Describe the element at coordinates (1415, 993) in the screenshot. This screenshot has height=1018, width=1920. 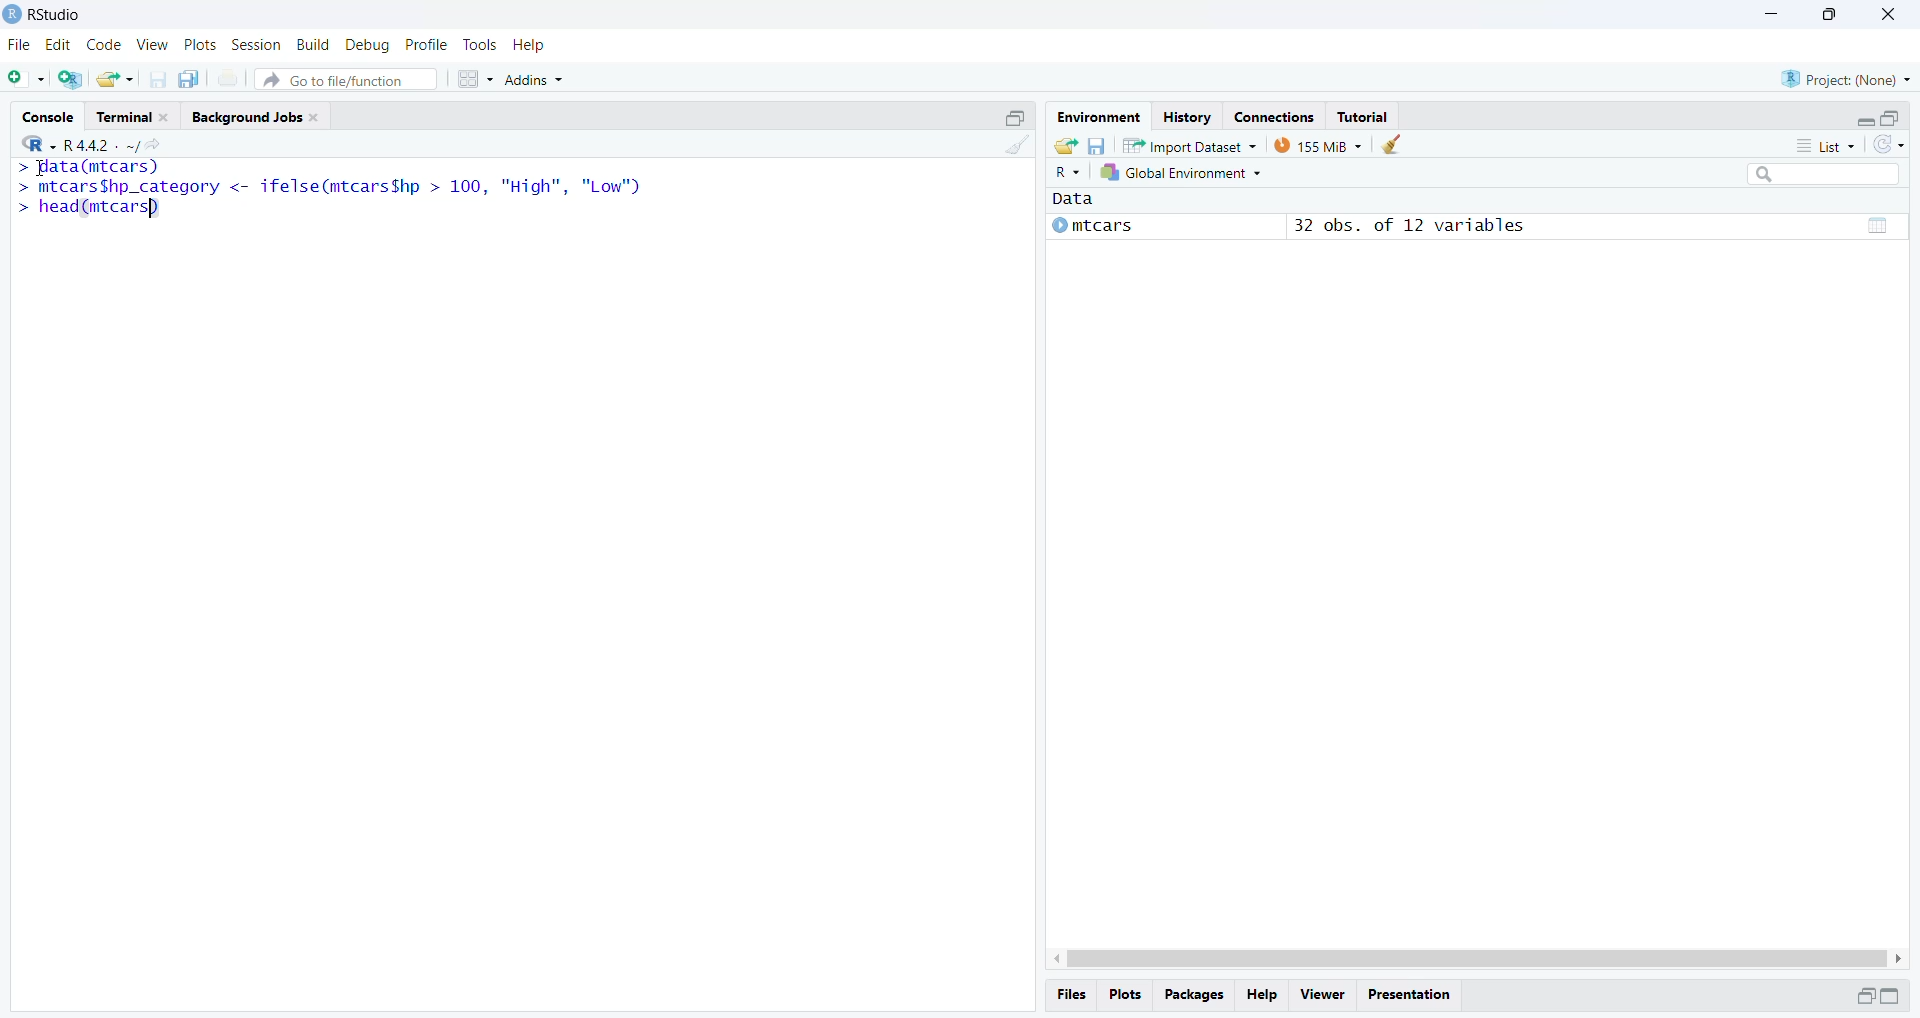
I see `Presentation` at that location.